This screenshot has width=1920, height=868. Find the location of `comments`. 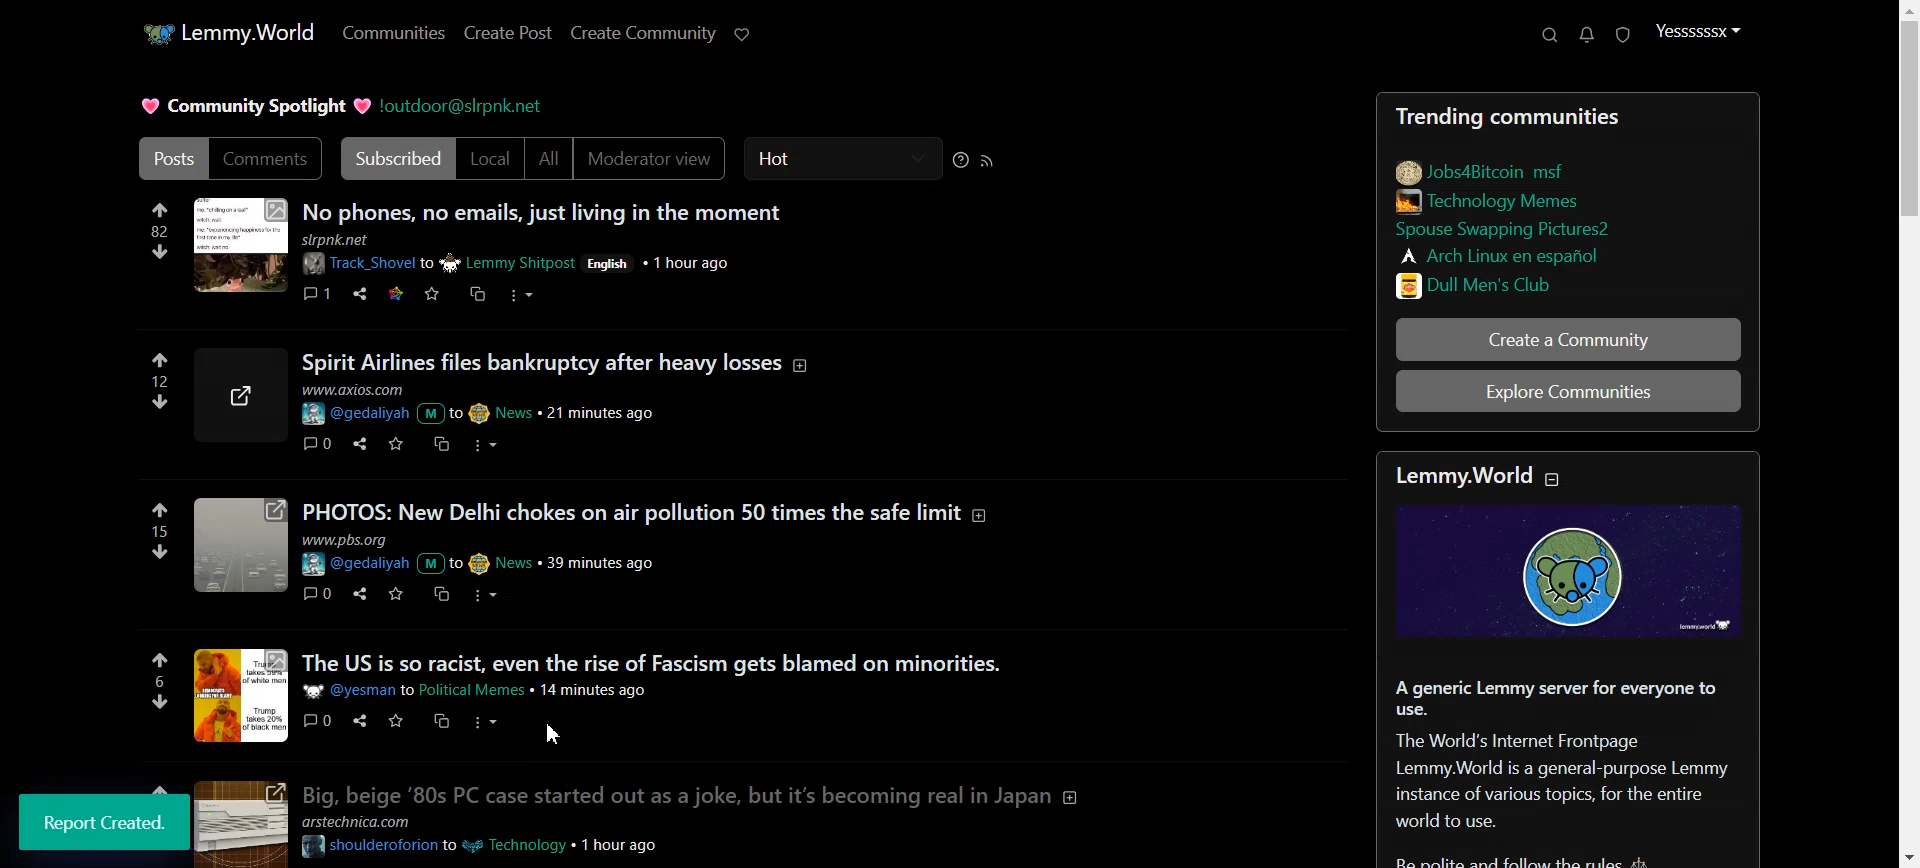

comments is located at coordinates (314, 443).